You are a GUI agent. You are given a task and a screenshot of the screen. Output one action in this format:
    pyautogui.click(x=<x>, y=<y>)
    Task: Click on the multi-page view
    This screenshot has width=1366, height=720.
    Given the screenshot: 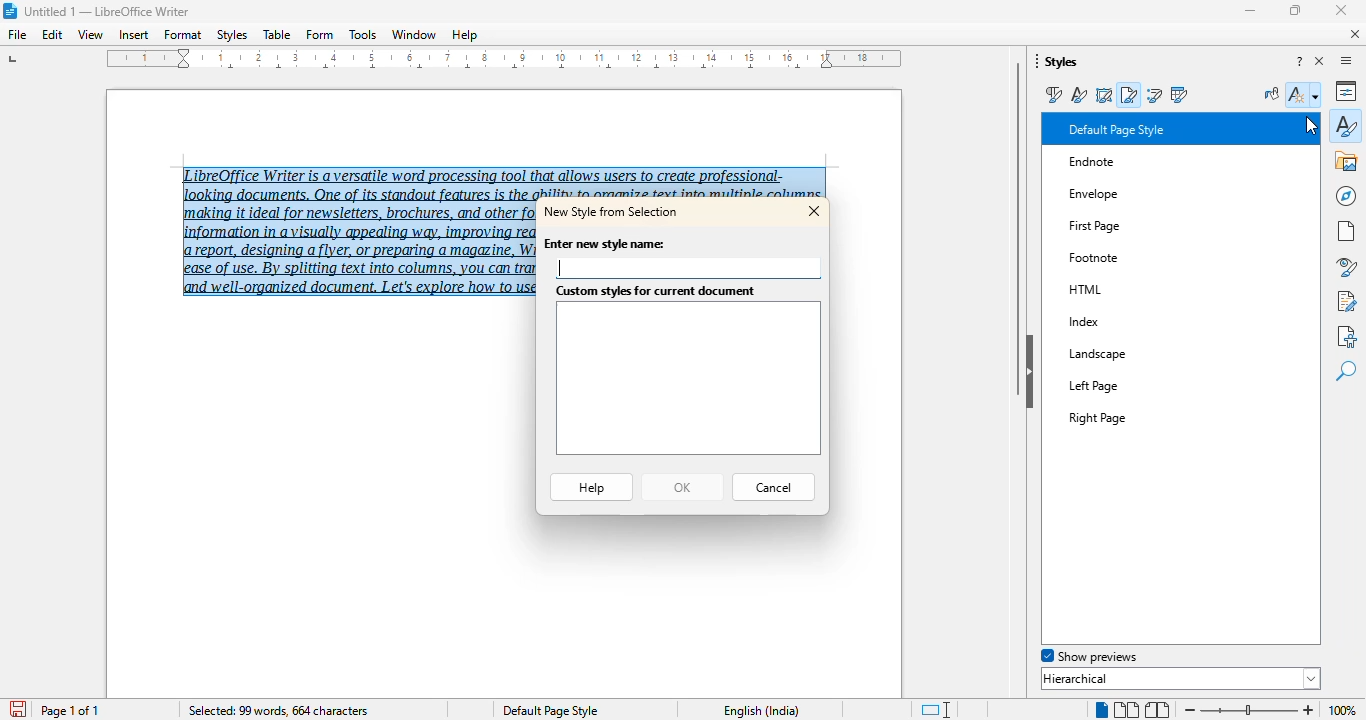 What is the action you would take?
    pyautogui.click(x=1125, y=709)
    